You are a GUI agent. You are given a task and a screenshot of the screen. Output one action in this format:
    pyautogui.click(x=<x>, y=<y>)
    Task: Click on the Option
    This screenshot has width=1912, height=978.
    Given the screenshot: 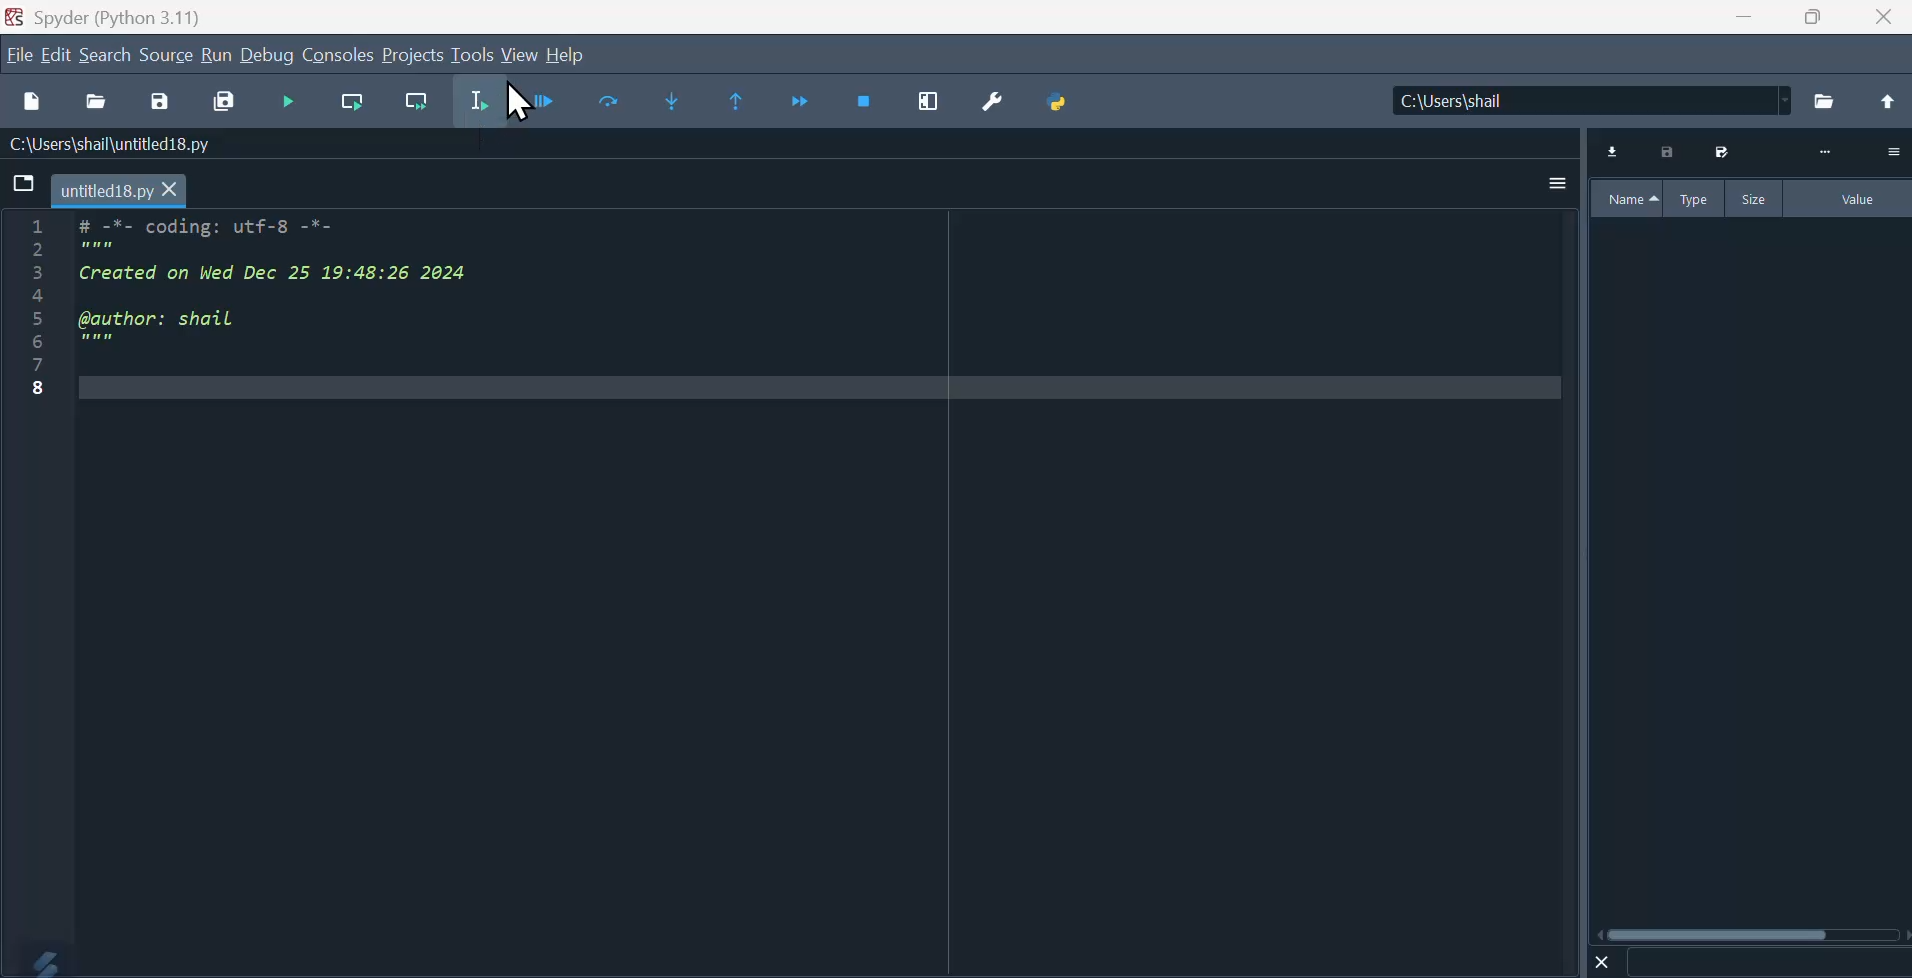 What is the action you would take?
    pyautogui.click(x=1892, y=151)
    